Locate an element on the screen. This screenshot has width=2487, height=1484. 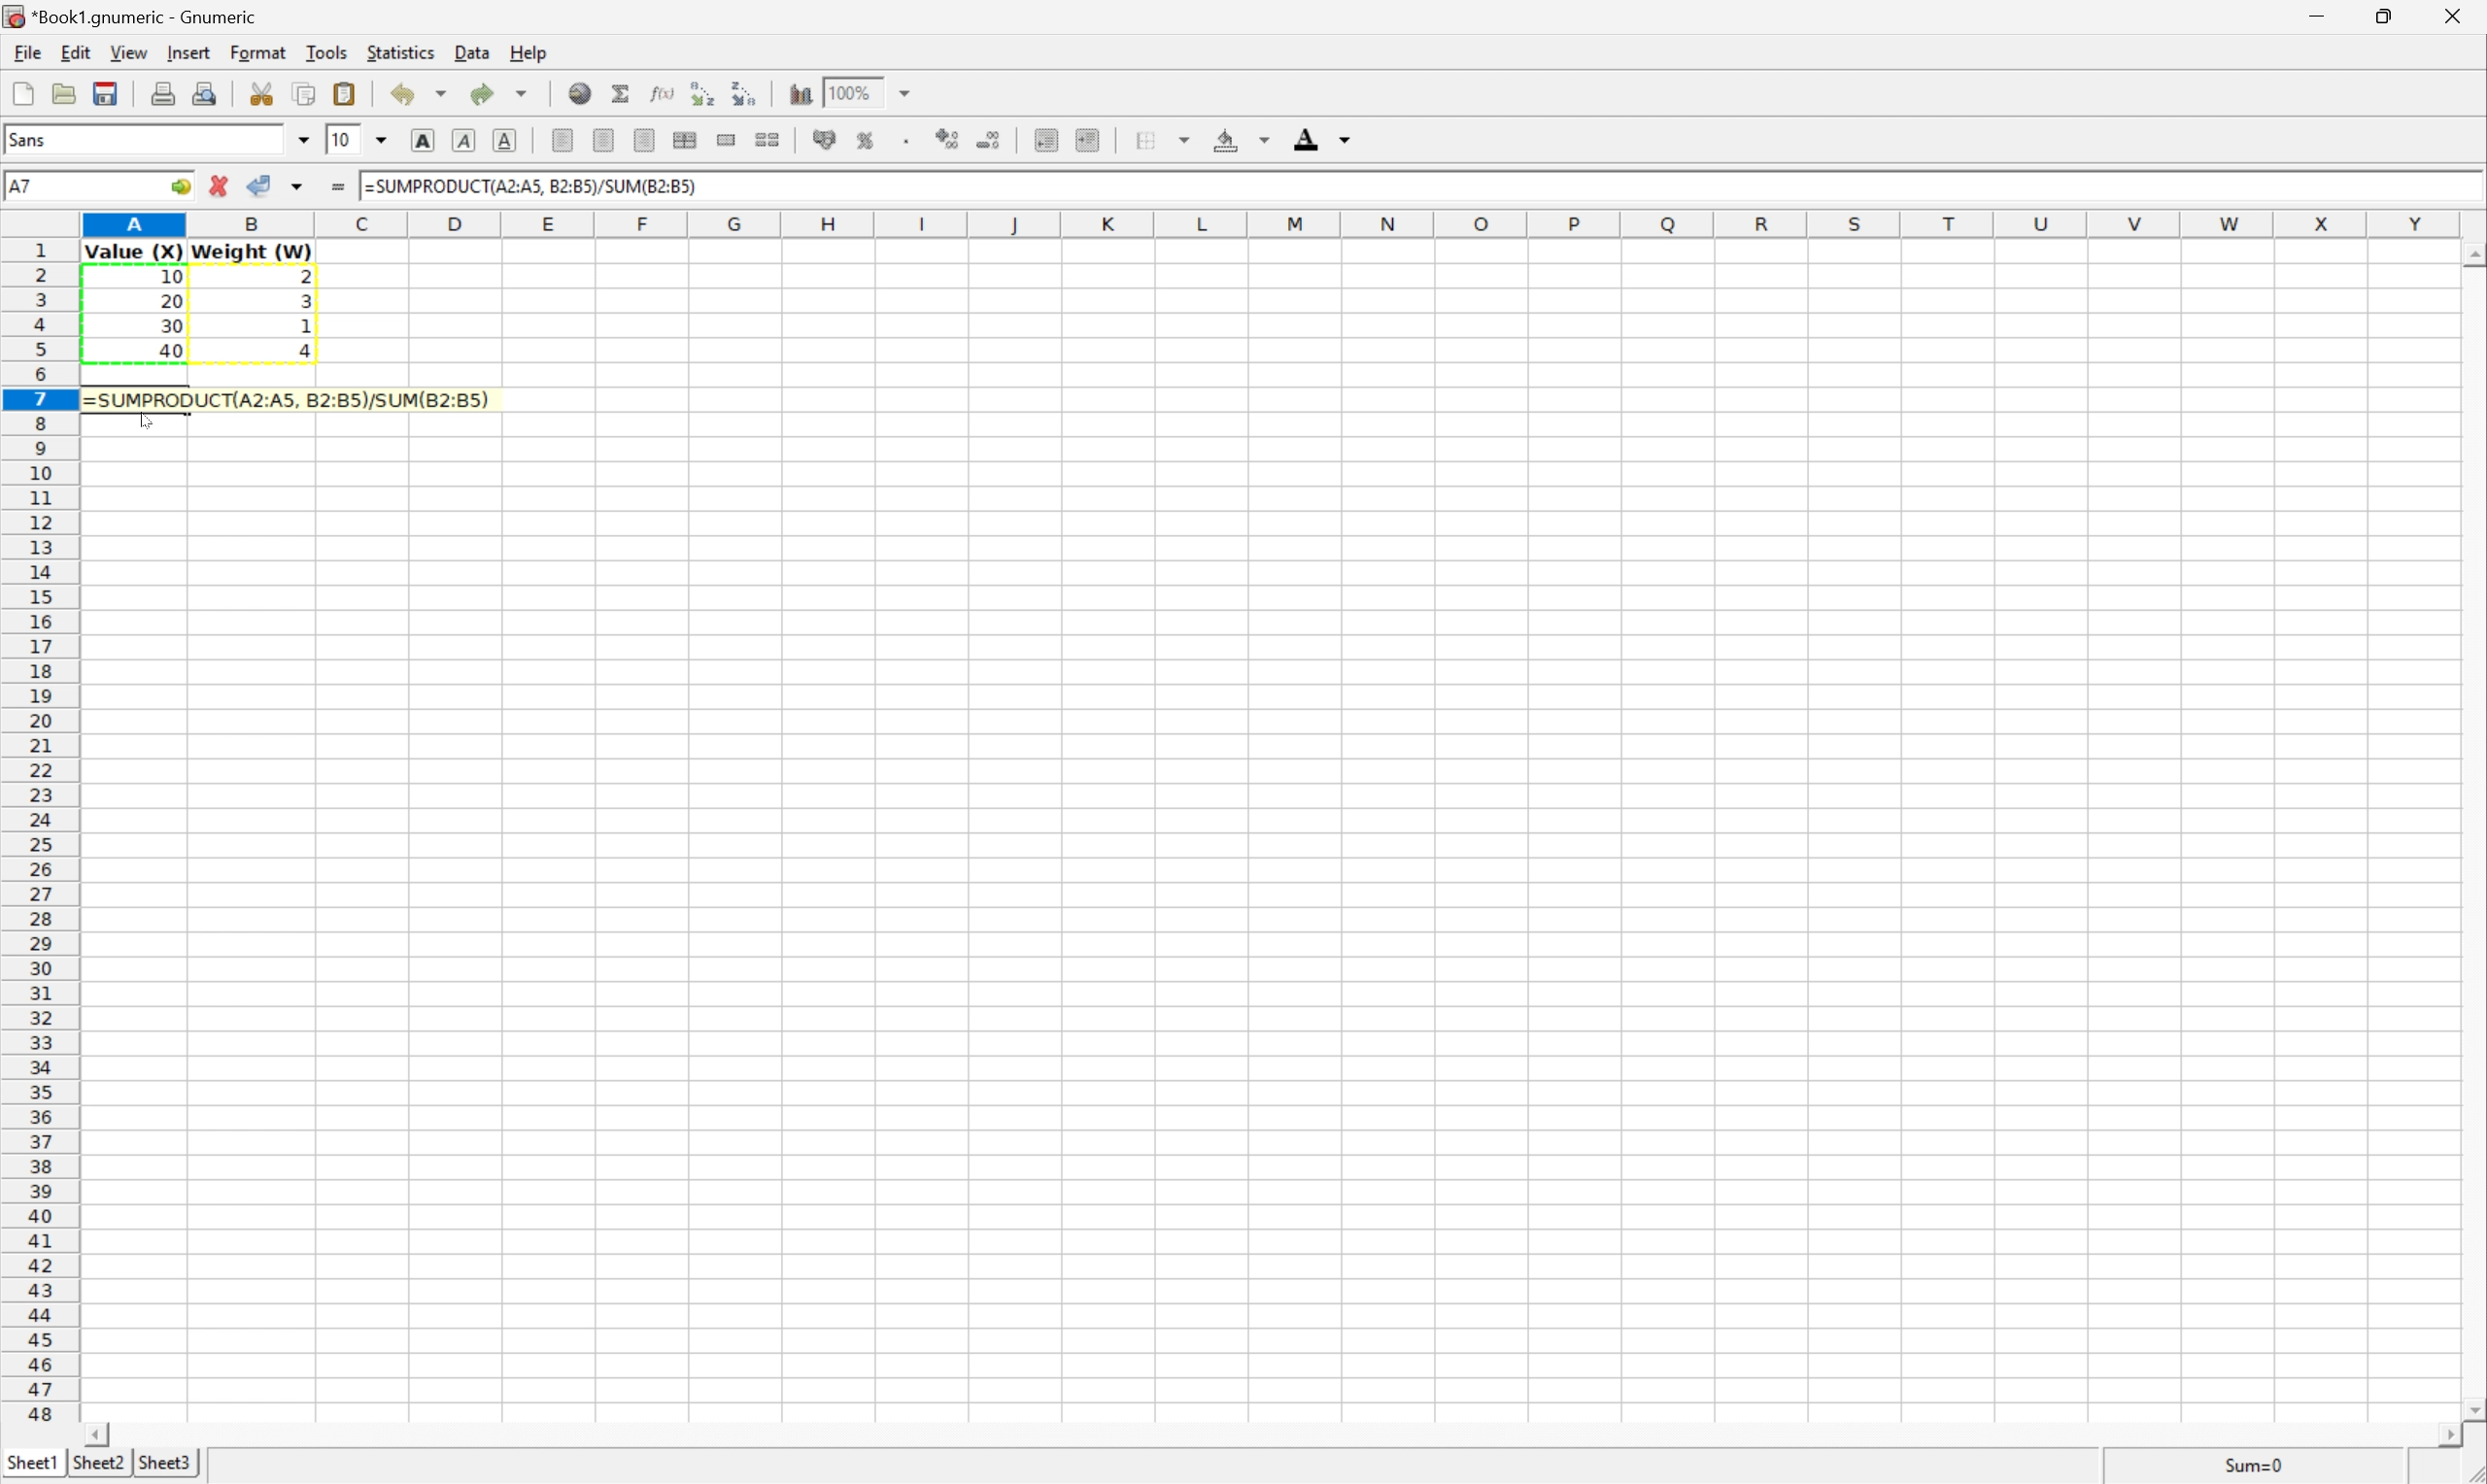
4 is located at coordinates (306, 354).